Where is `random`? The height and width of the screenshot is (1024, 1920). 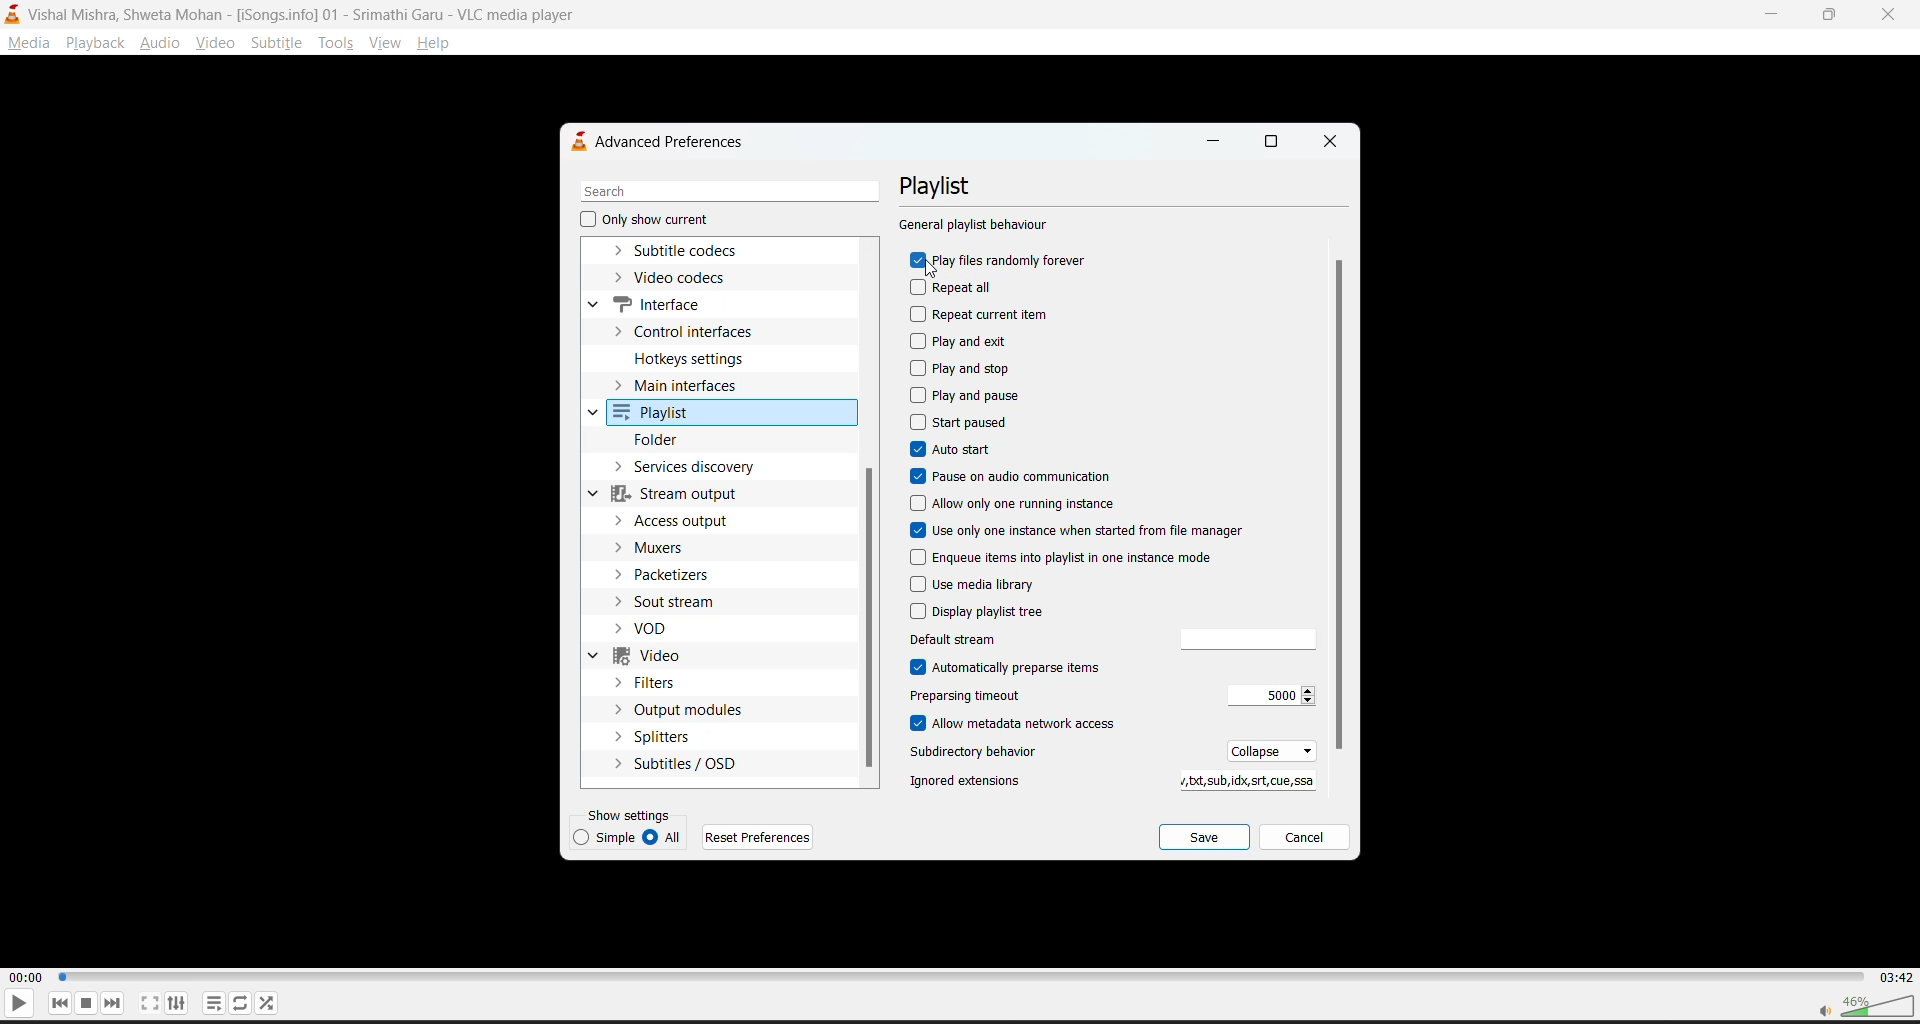 random is located at coordinates (265, 1000).